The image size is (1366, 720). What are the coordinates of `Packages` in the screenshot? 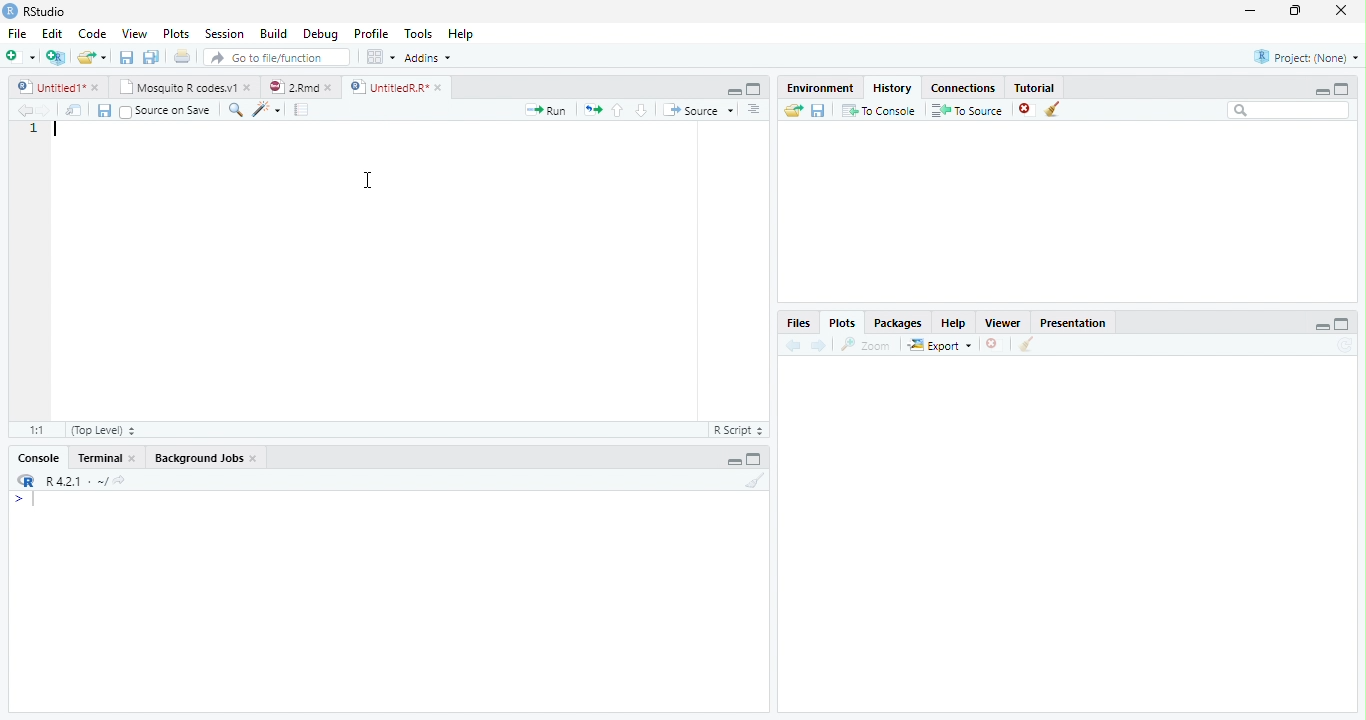 It's located at (897, 325).